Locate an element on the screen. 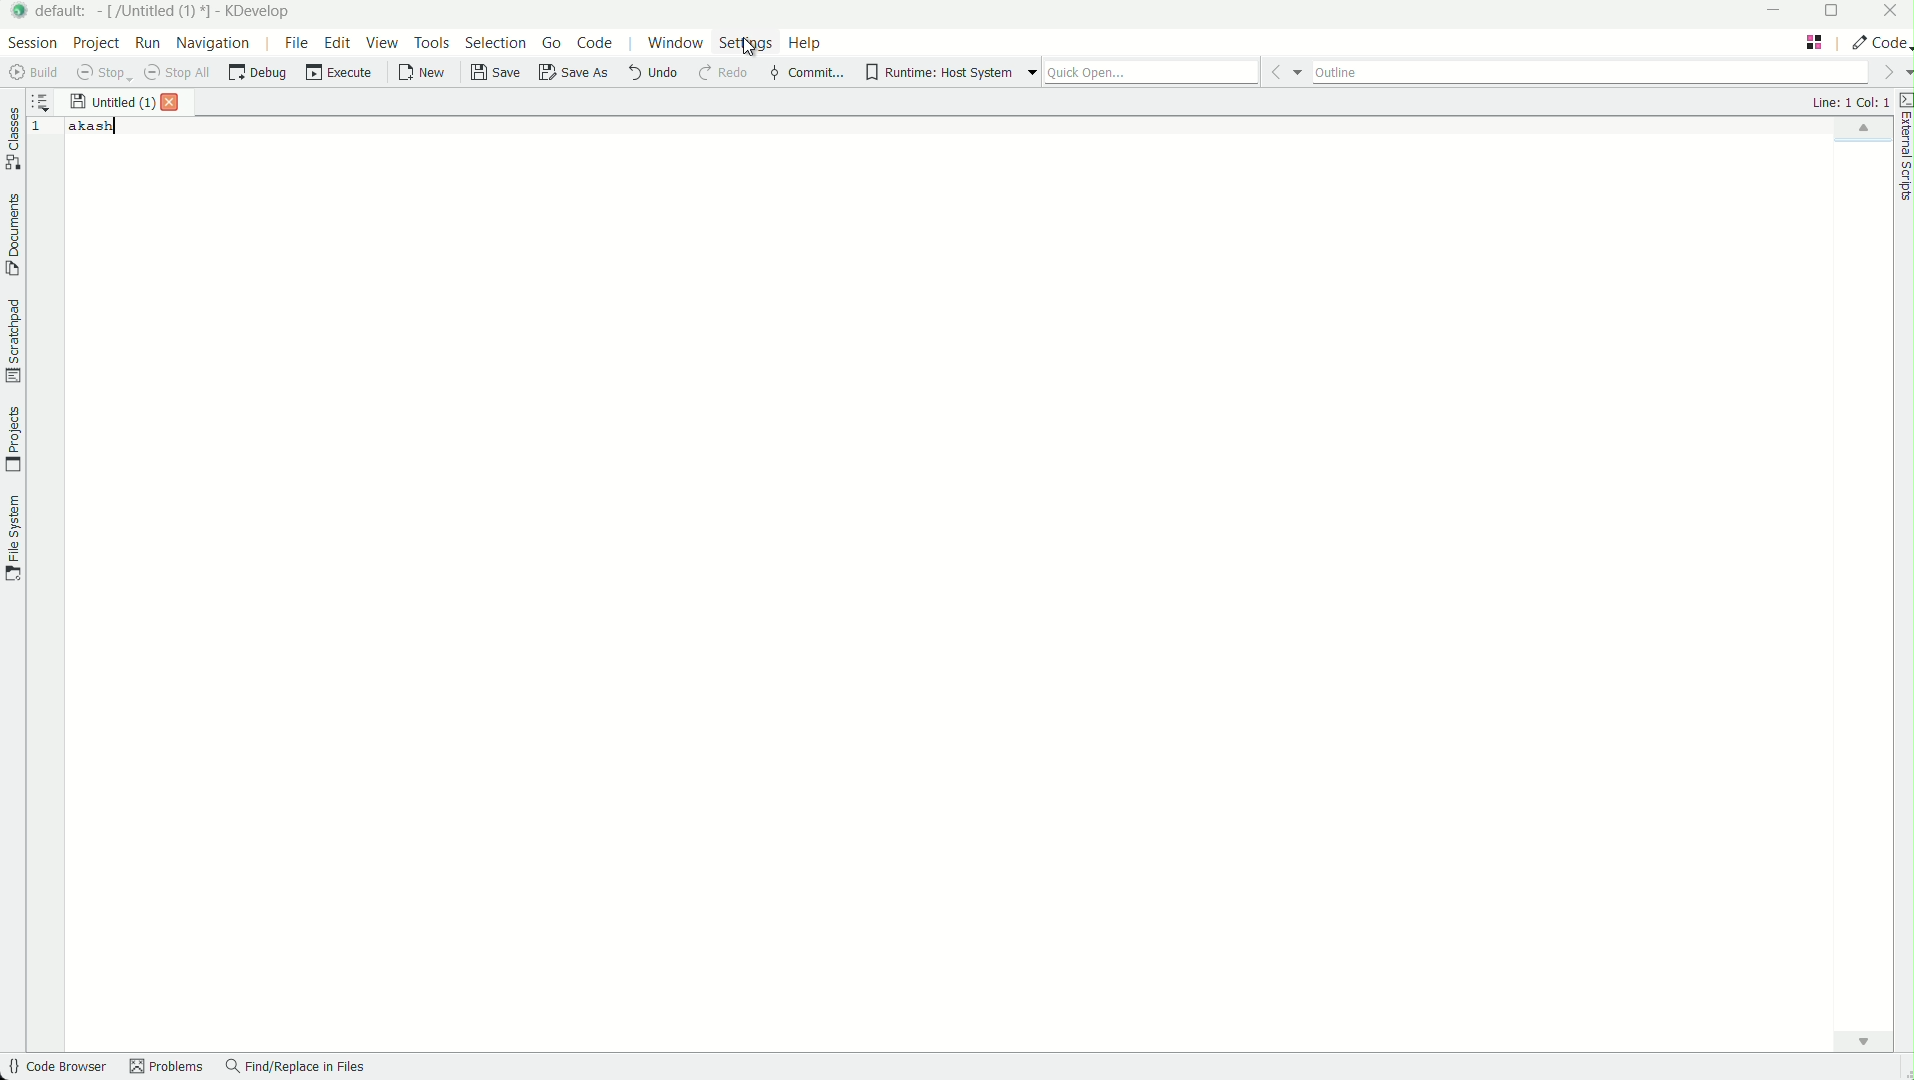 This screenshot has height=1080, width=1914. stop is located at coordinates (104, 73).